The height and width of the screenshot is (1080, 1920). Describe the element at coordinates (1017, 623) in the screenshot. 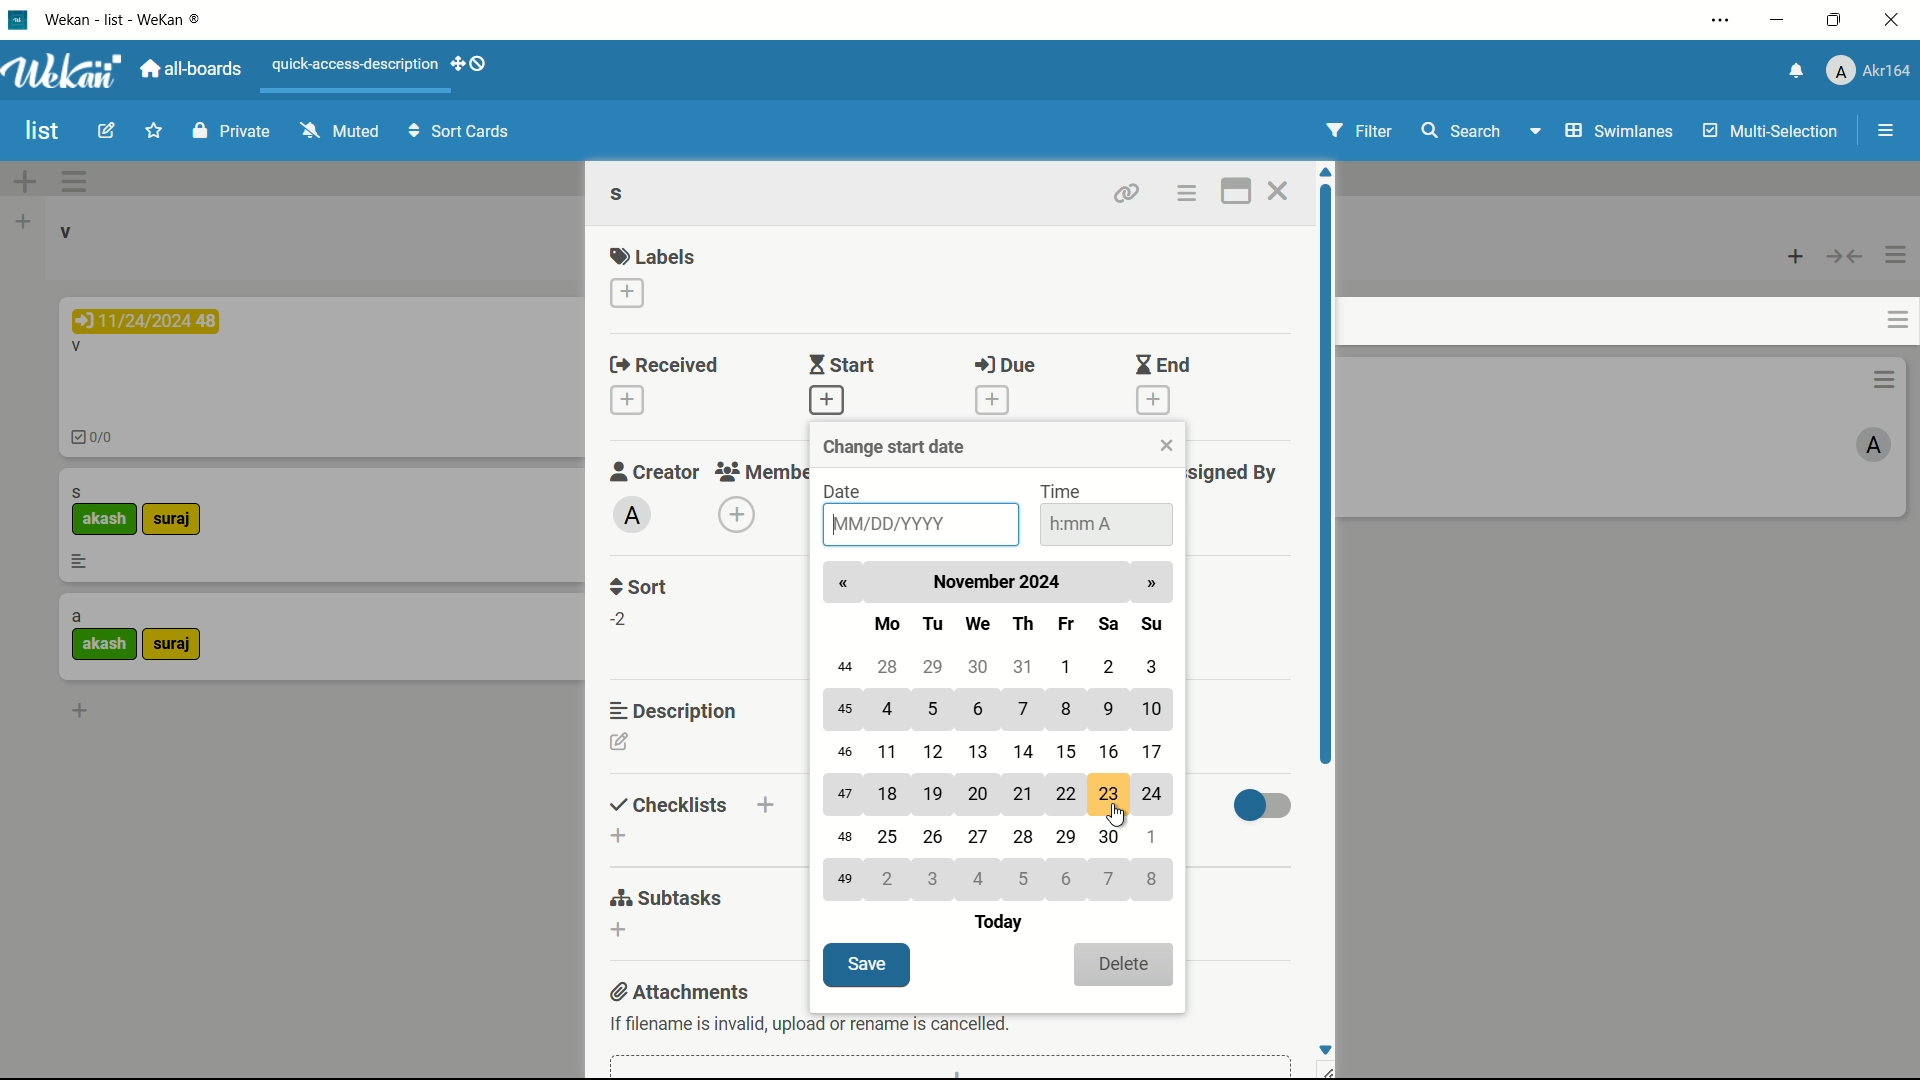

I see `days` at that location.